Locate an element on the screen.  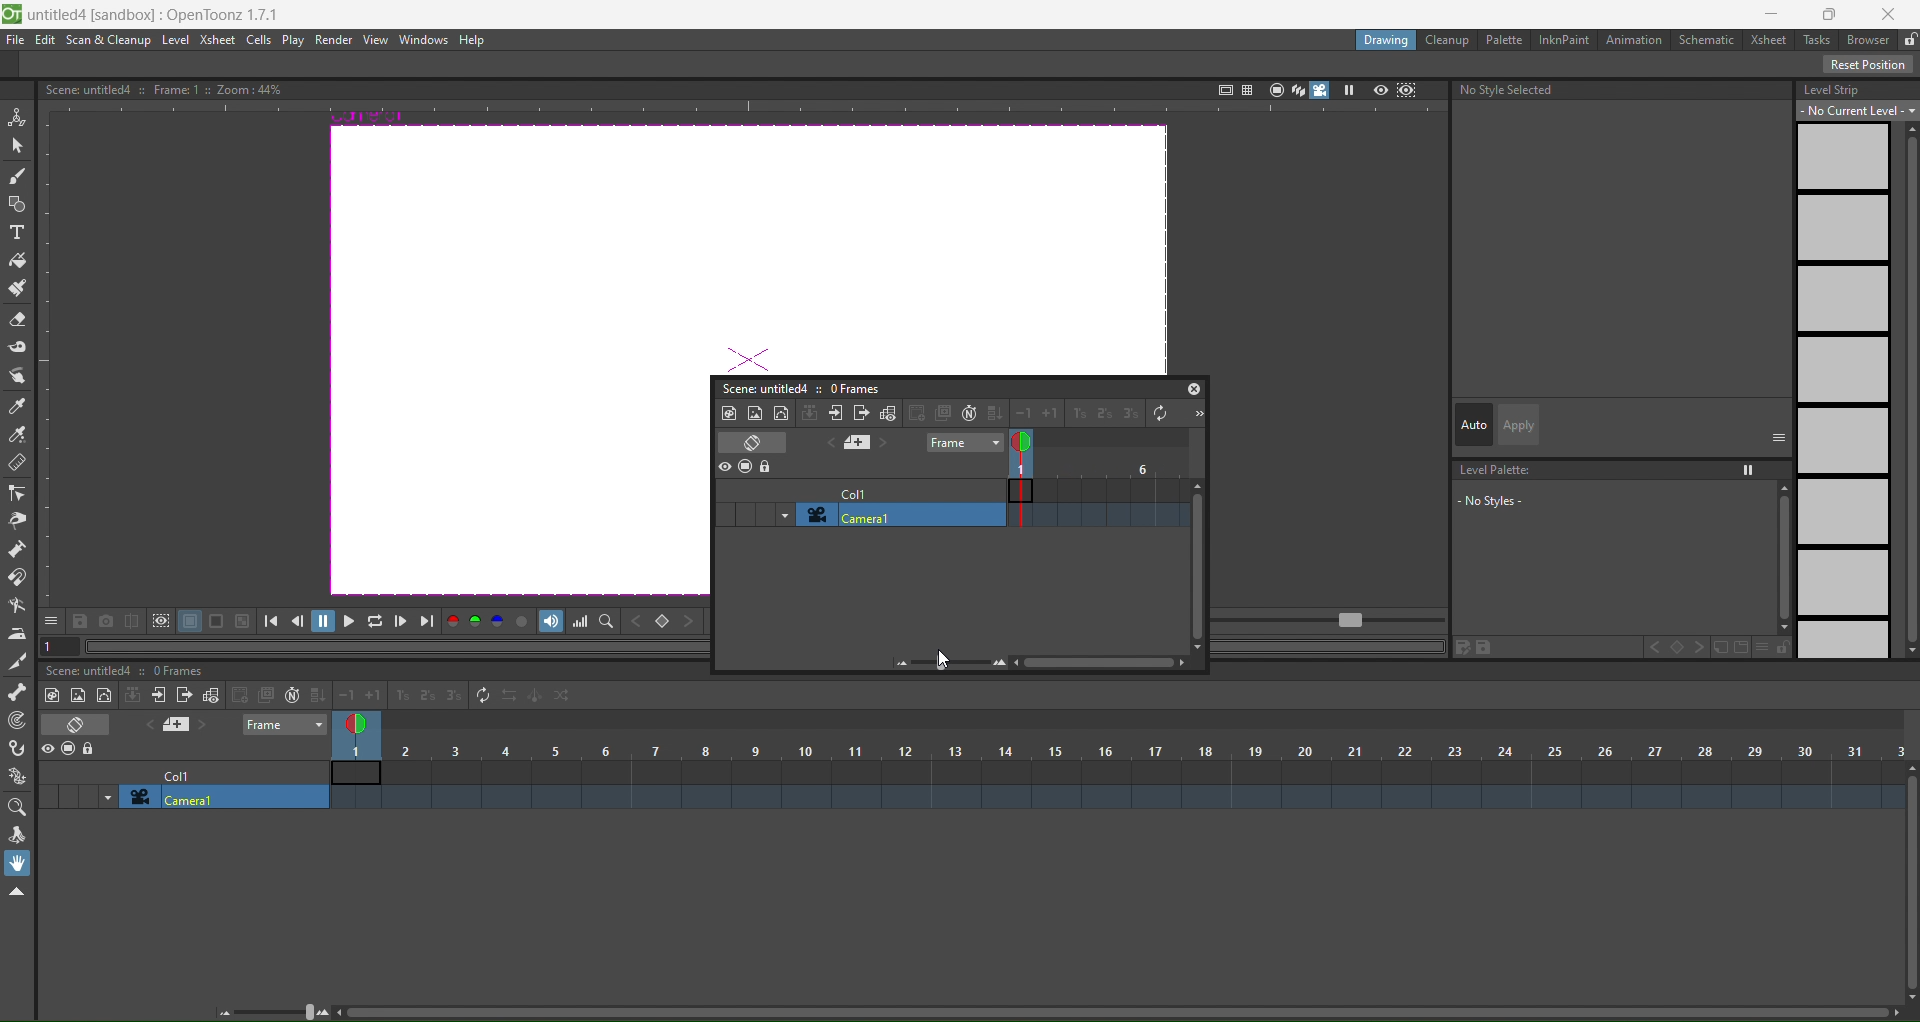
untitledd [sandbox] :OpenToonz 1.7.1 is located at coordinates (157, 14).